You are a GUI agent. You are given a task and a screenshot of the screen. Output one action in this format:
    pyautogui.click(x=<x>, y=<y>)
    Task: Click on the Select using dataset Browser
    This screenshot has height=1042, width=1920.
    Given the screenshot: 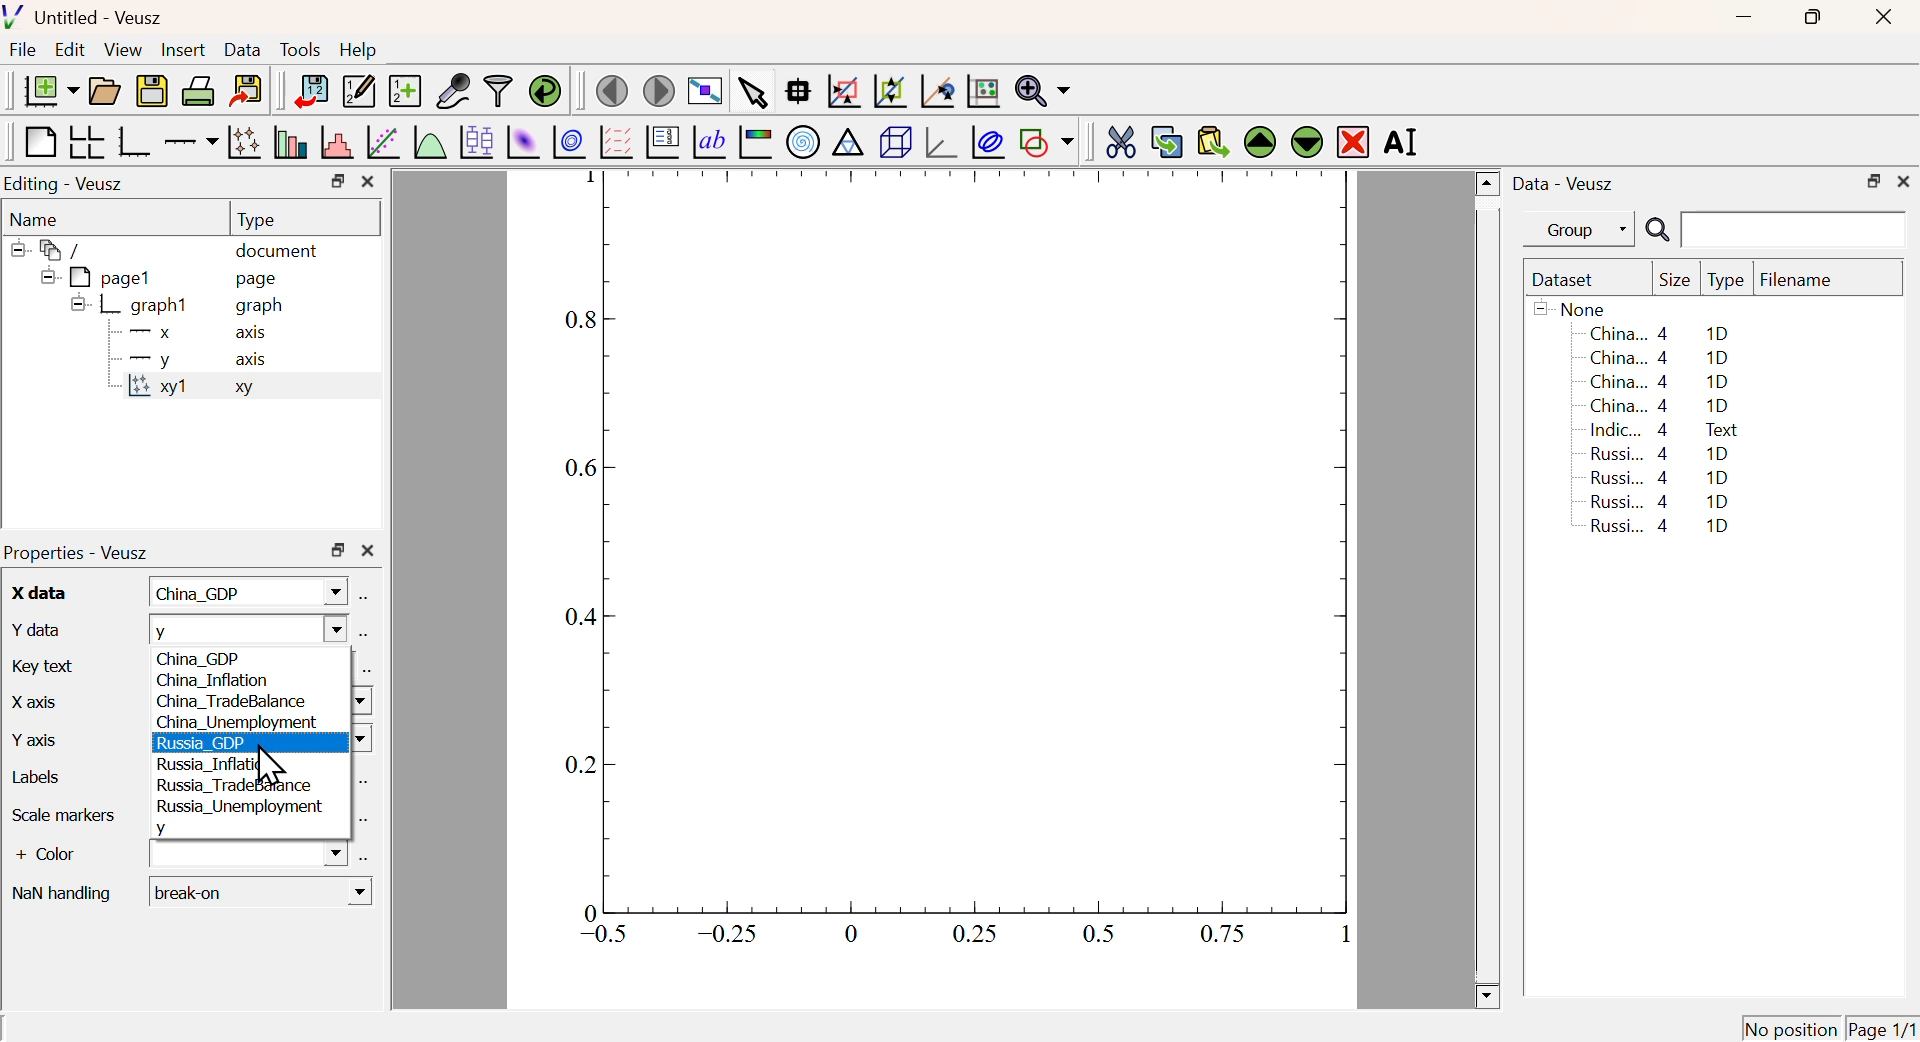 What is the action you would take?
    pyautogui.click(x=365, y=824)
    